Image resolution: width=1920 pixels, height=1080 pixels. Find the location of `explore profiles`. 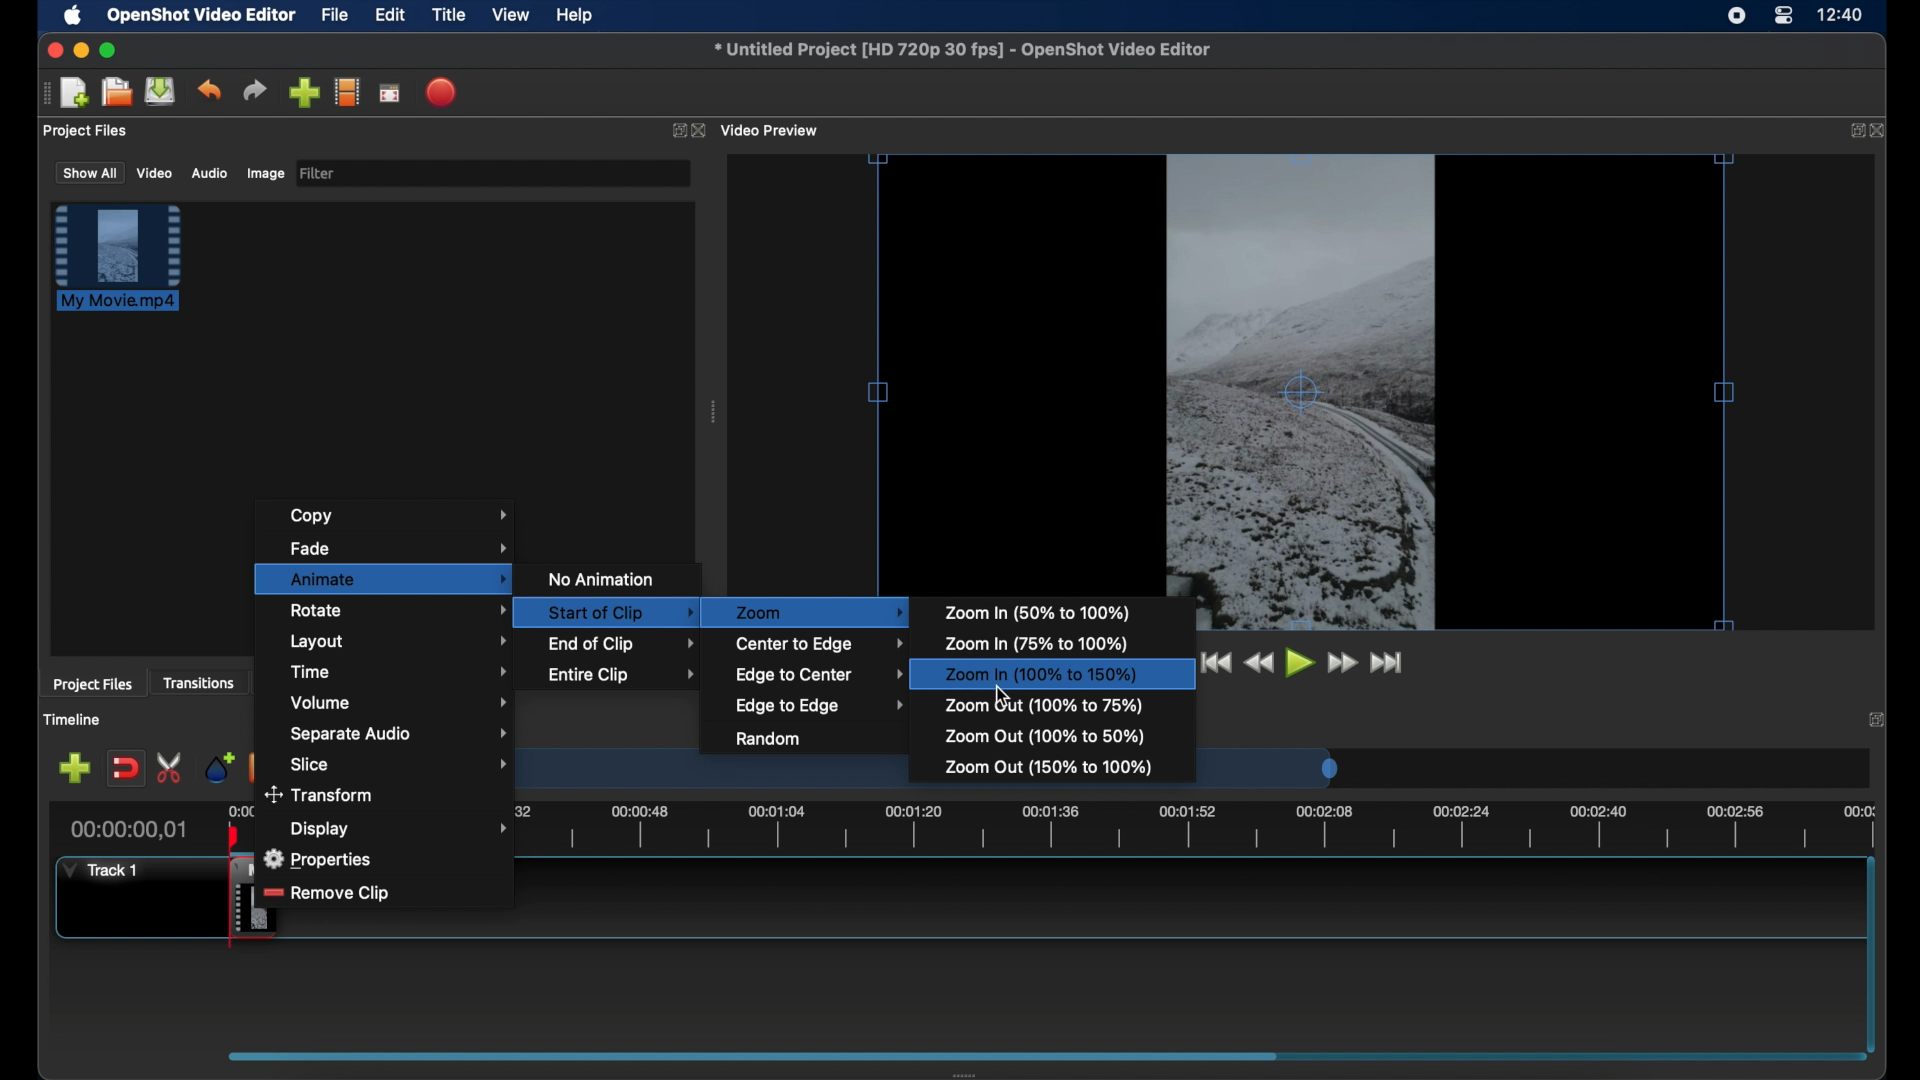

explore profiles is located at coordinates (346, 91).